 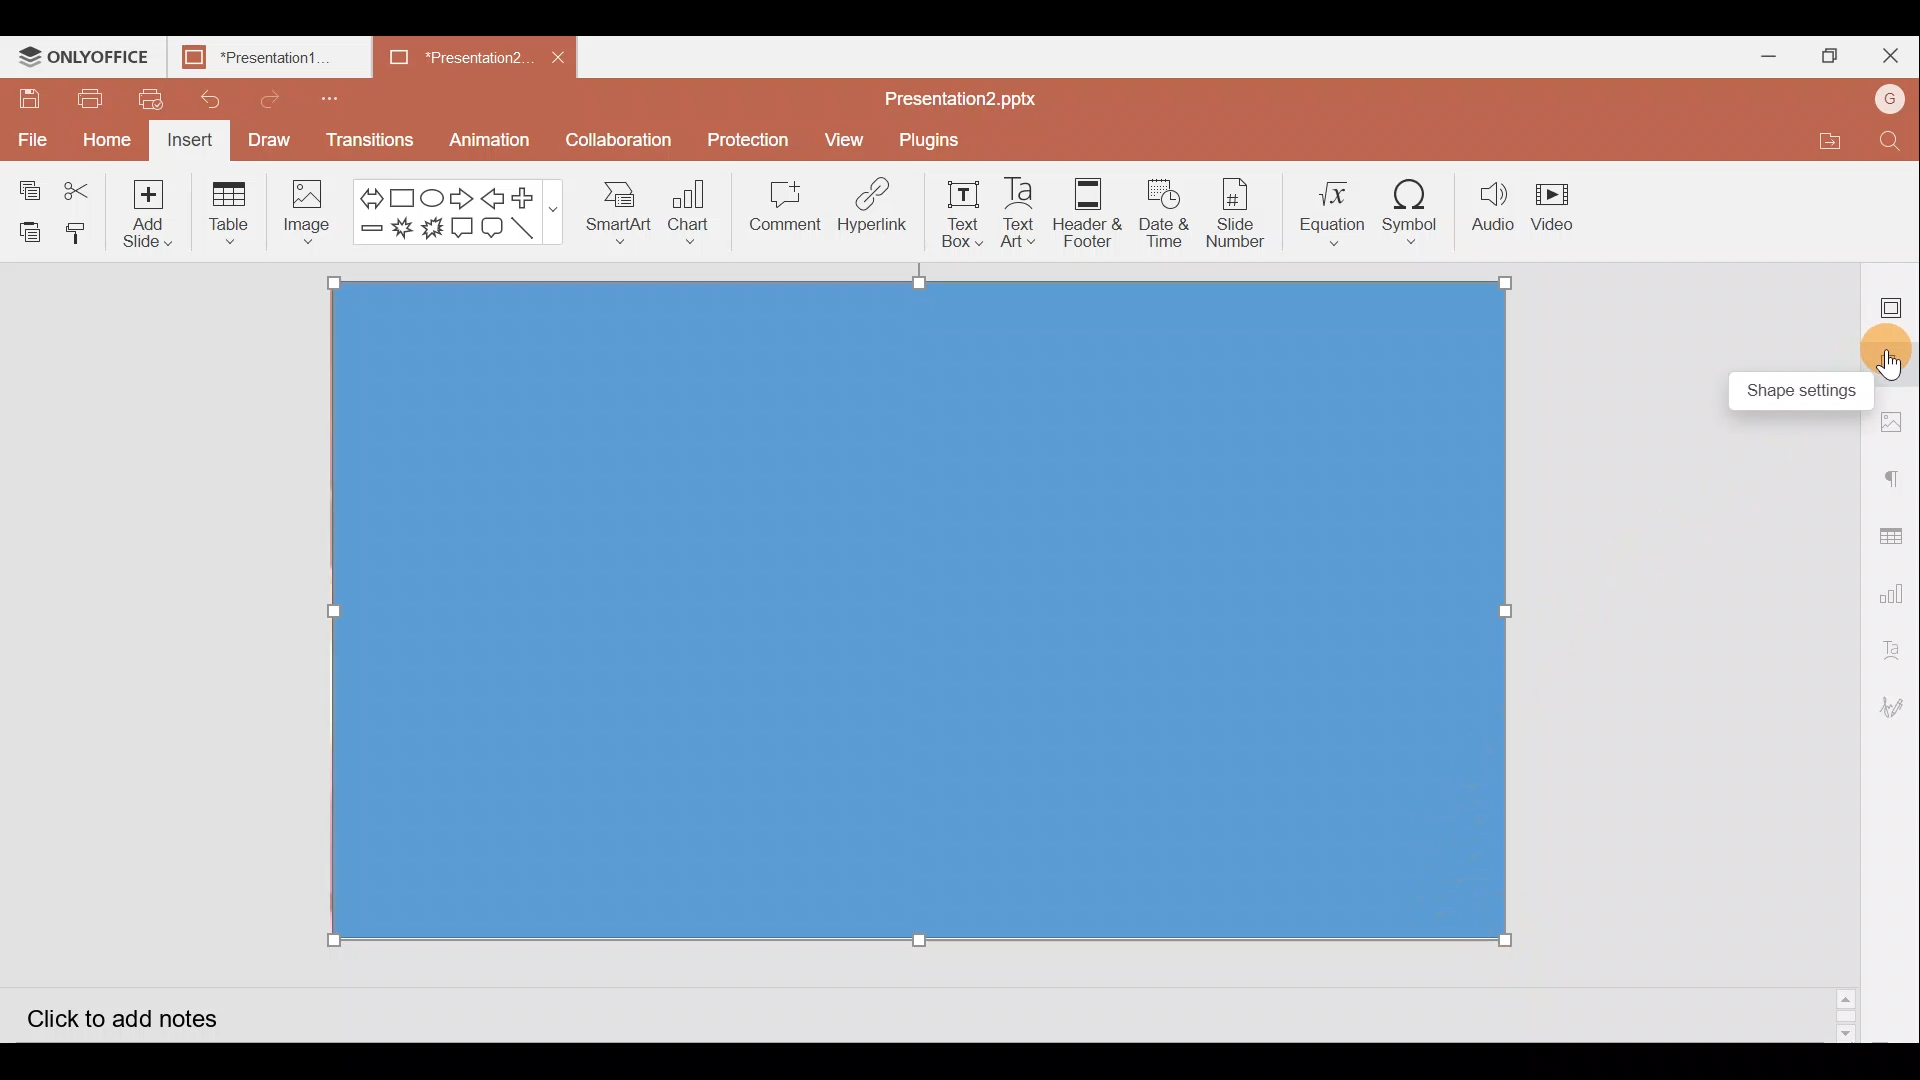 What do you see at coordinates (1892, 99) in the screenshot?
I see `Account name` at bounding box center [1892, 99].